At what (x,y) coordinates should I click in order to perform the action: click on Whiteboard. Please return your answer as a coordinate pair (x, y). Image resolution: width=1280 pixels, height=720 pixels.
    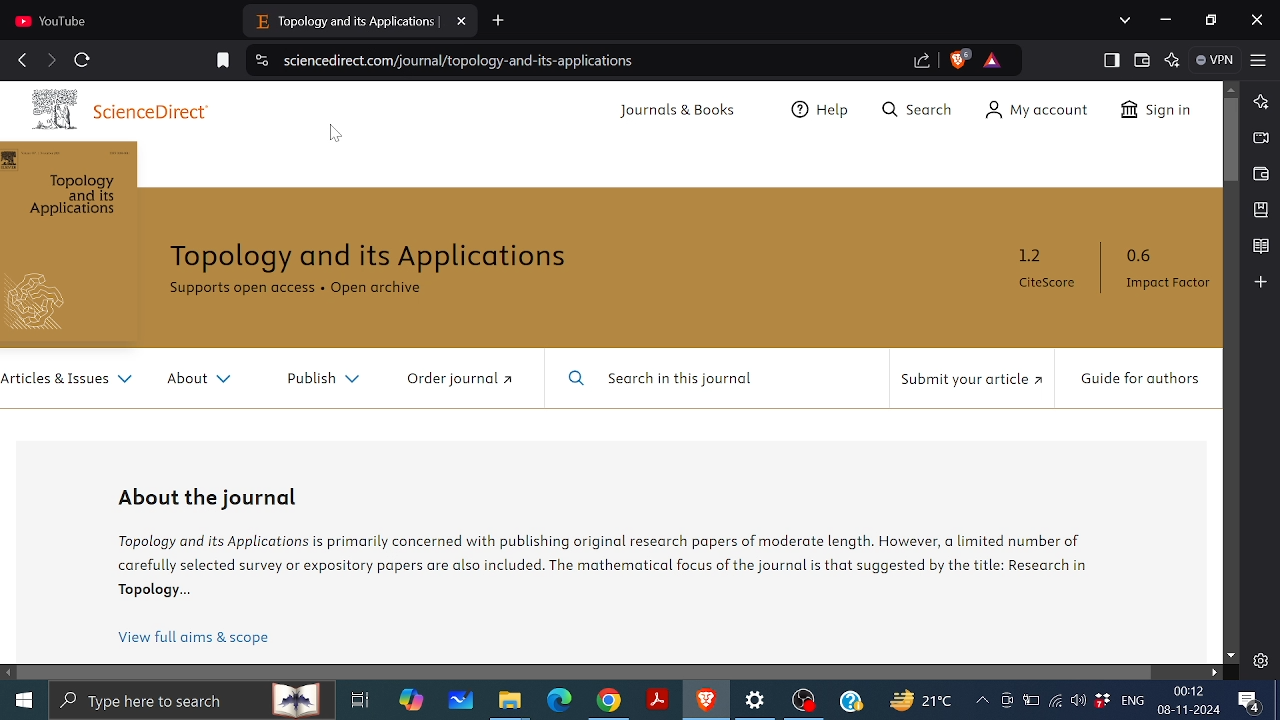
    Looking at the image, I should click on (461, 700).